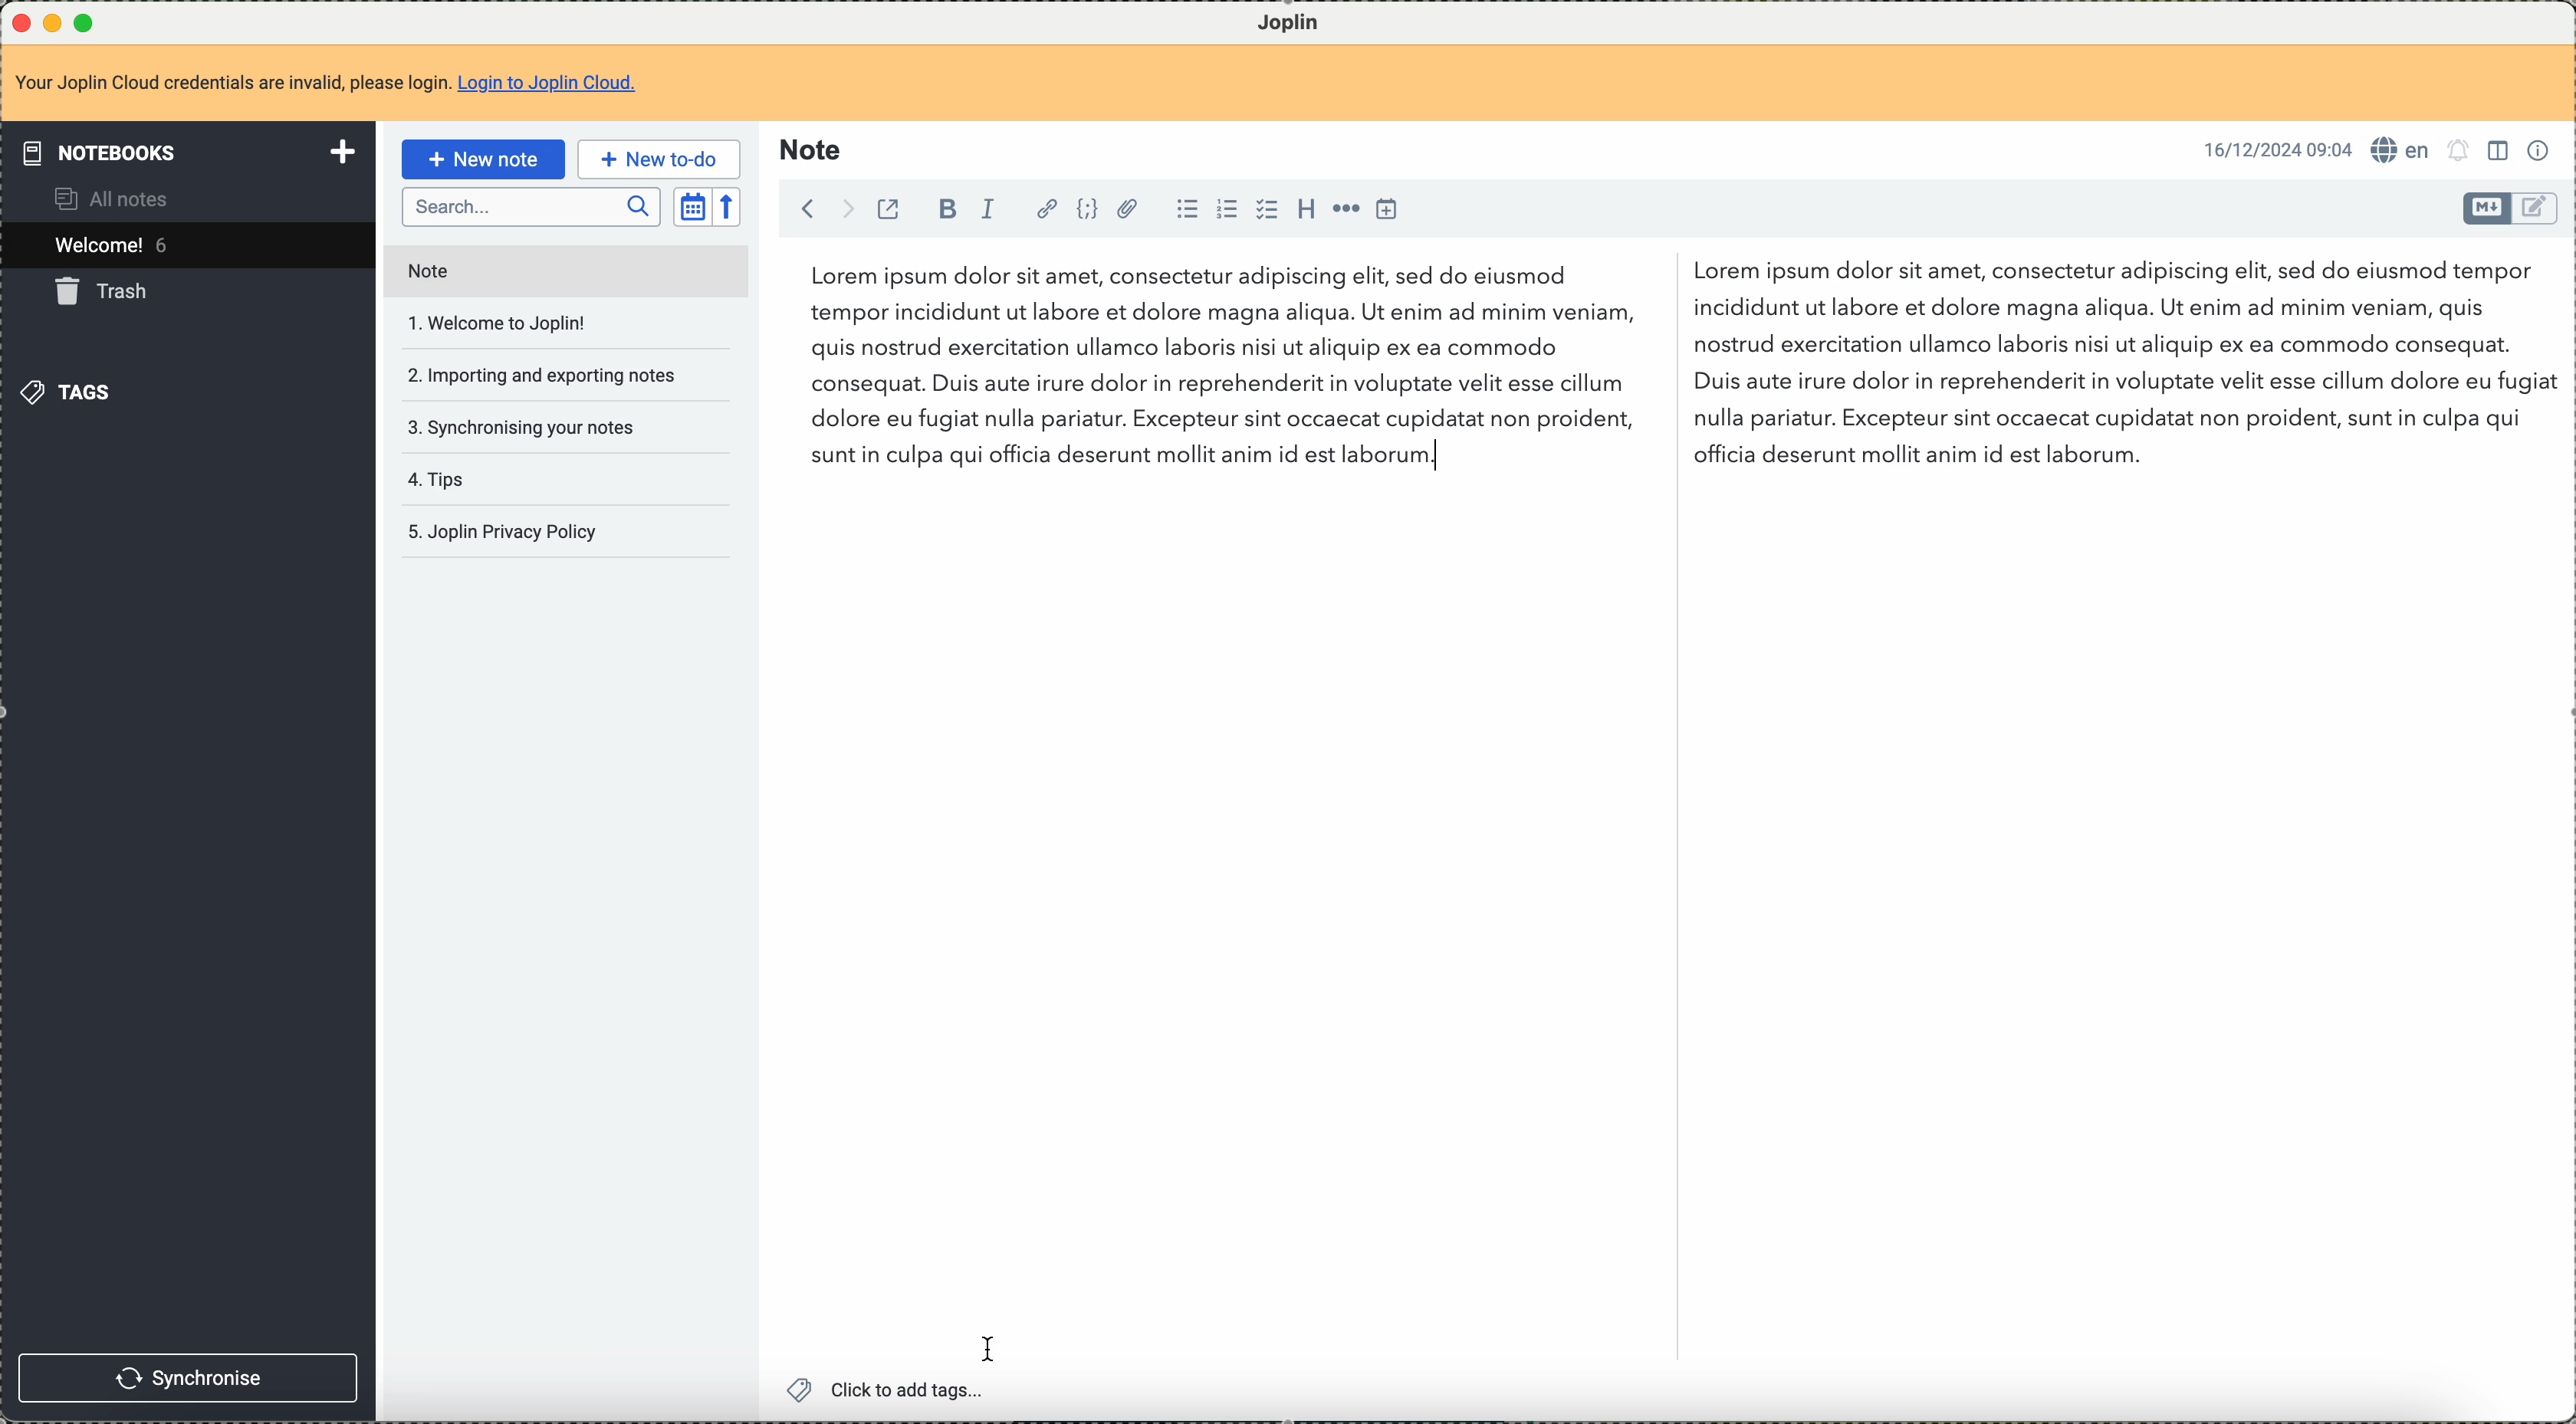  What do you see at coordinates (2486, 209) in the screenshot?
I see `toggle editor` at bounding box center [2486, 209].